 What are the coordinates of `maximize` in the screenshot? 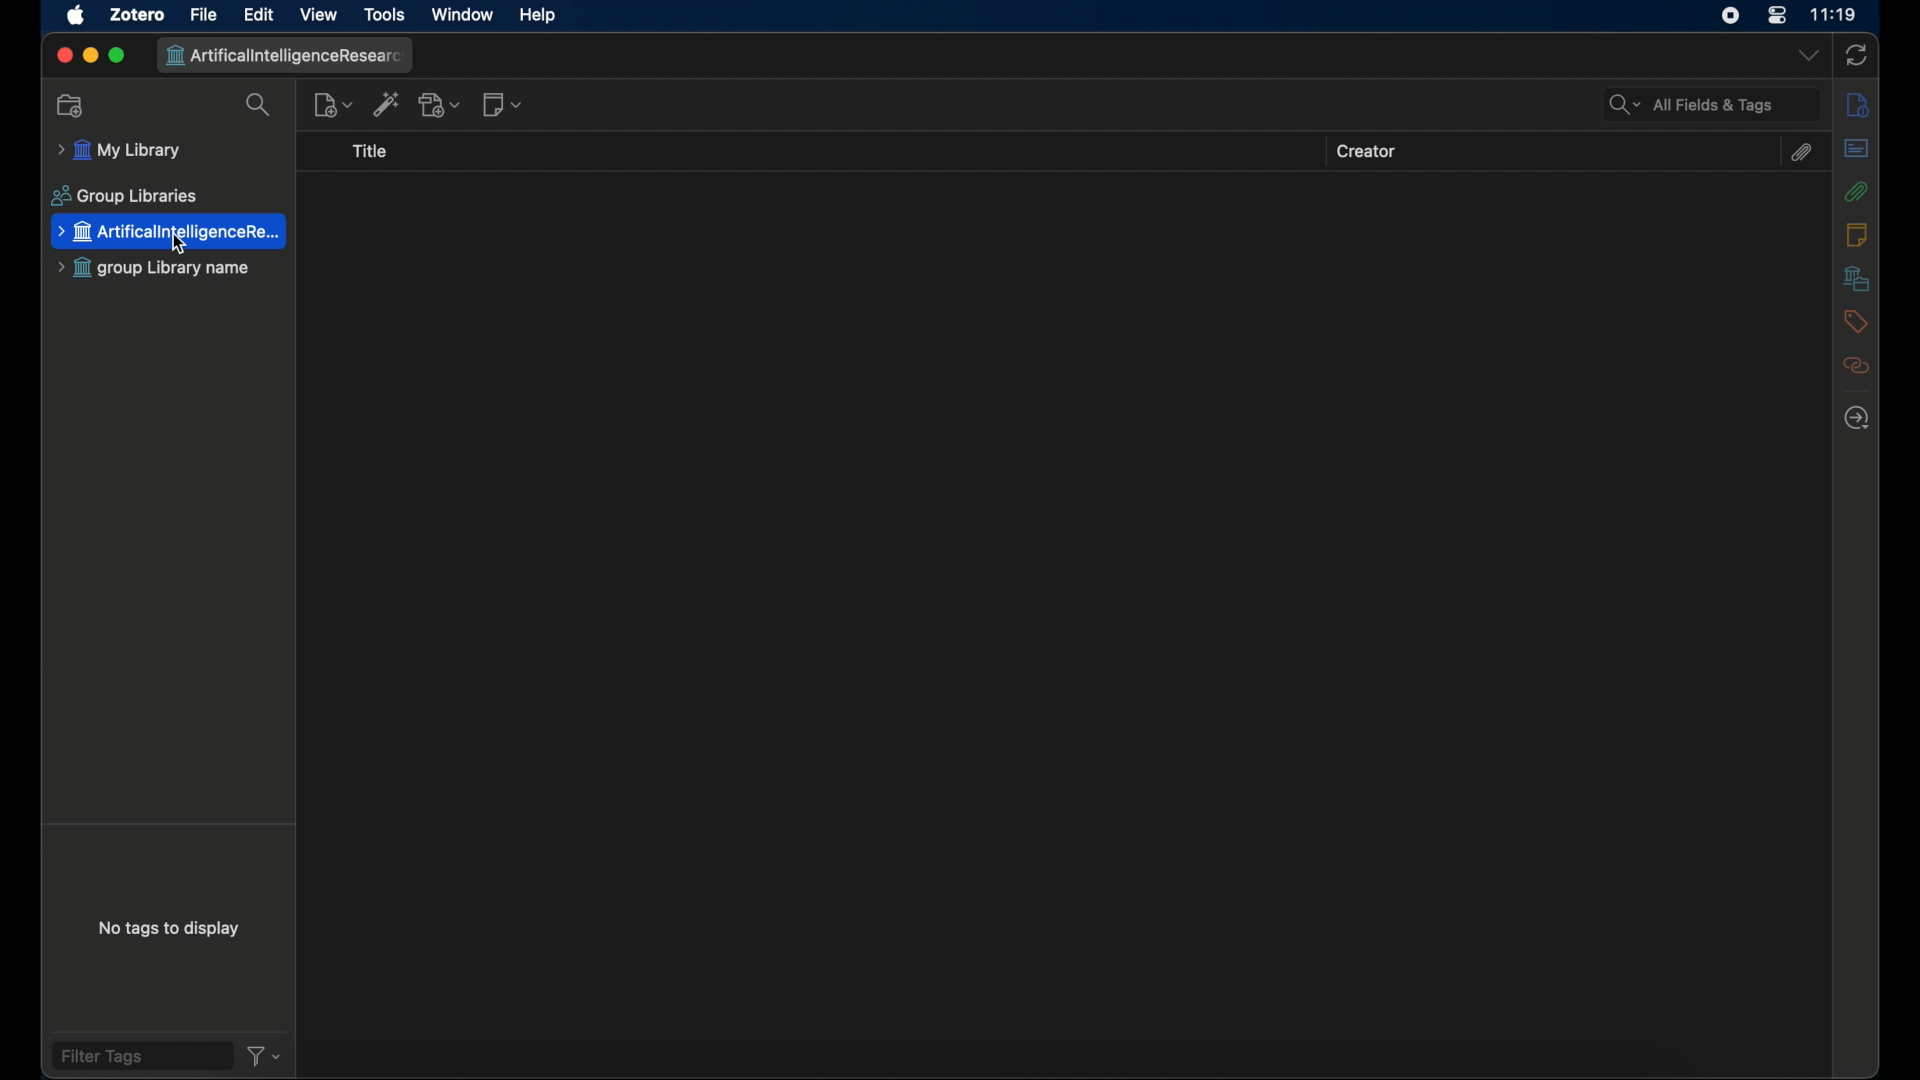 It's located at (117, 56).